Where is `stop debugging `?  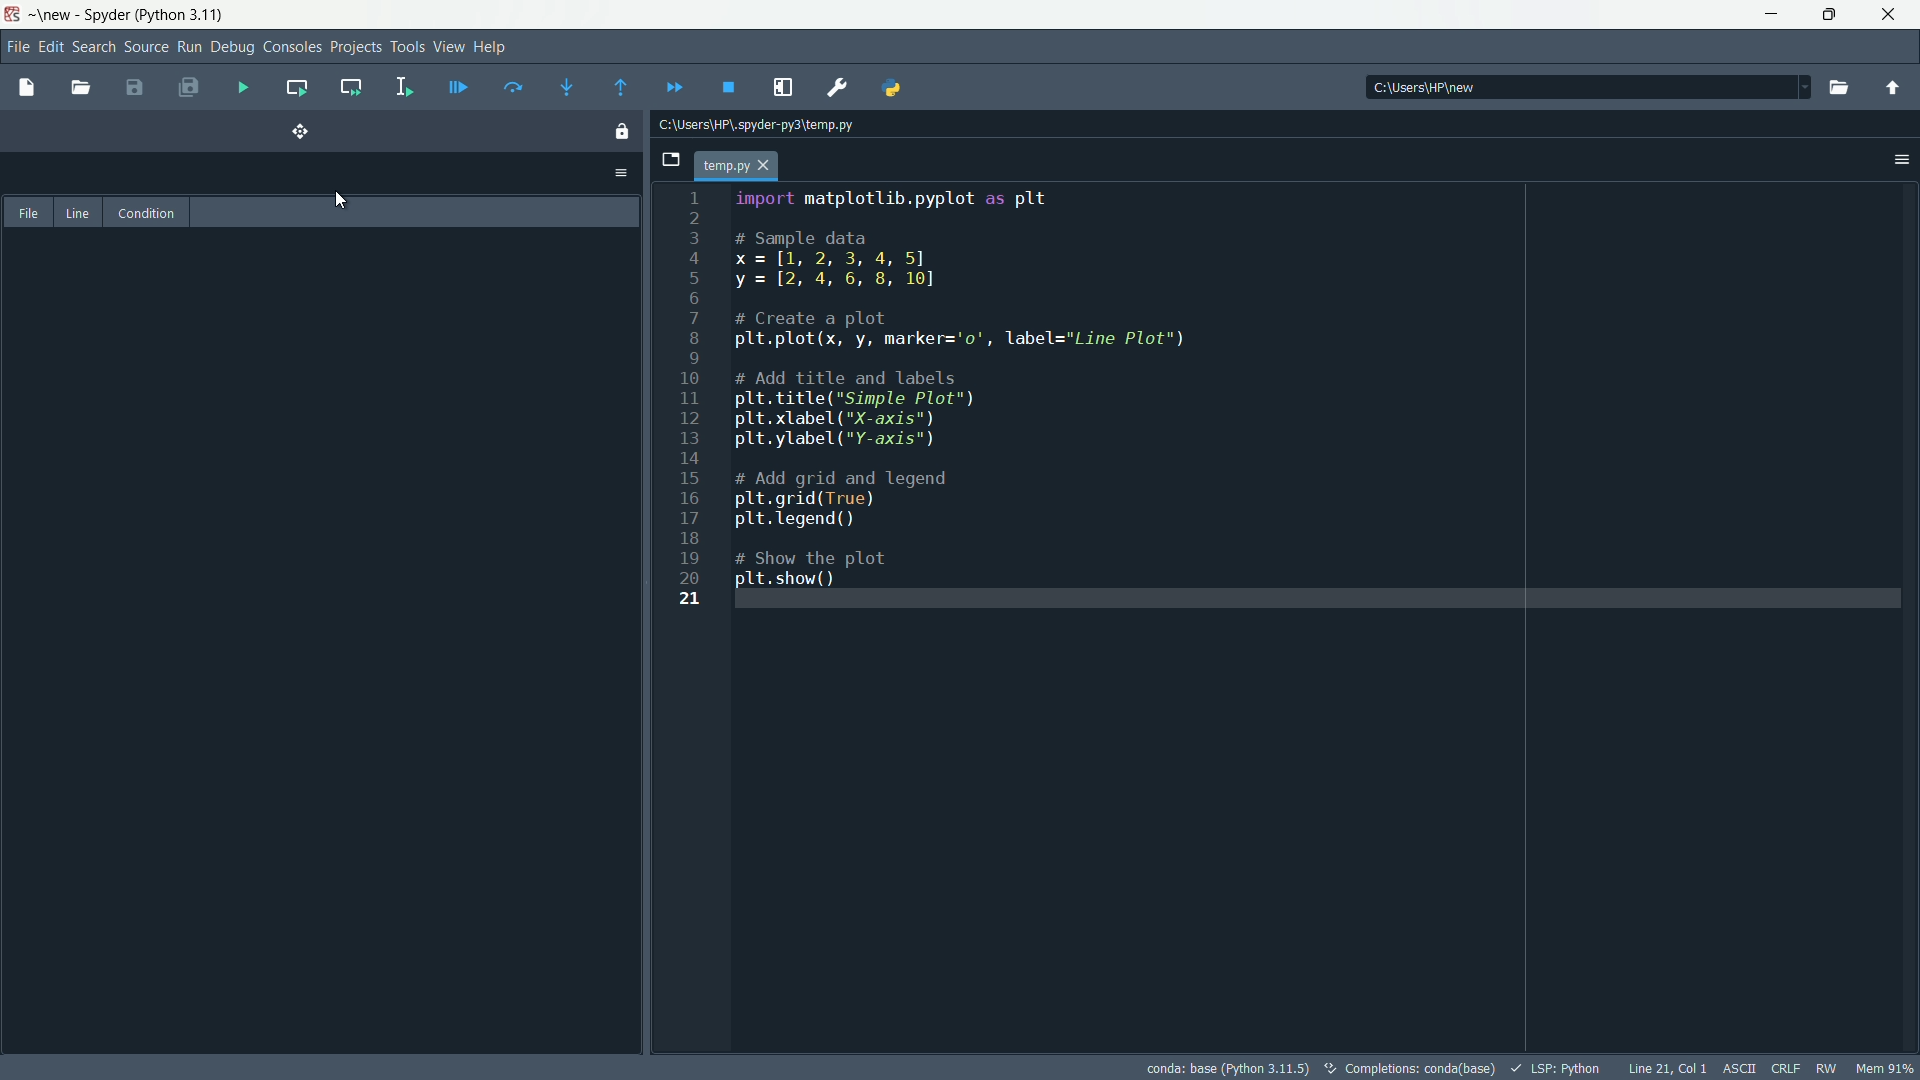 stop debugging  is located at coordinates (730, 88).